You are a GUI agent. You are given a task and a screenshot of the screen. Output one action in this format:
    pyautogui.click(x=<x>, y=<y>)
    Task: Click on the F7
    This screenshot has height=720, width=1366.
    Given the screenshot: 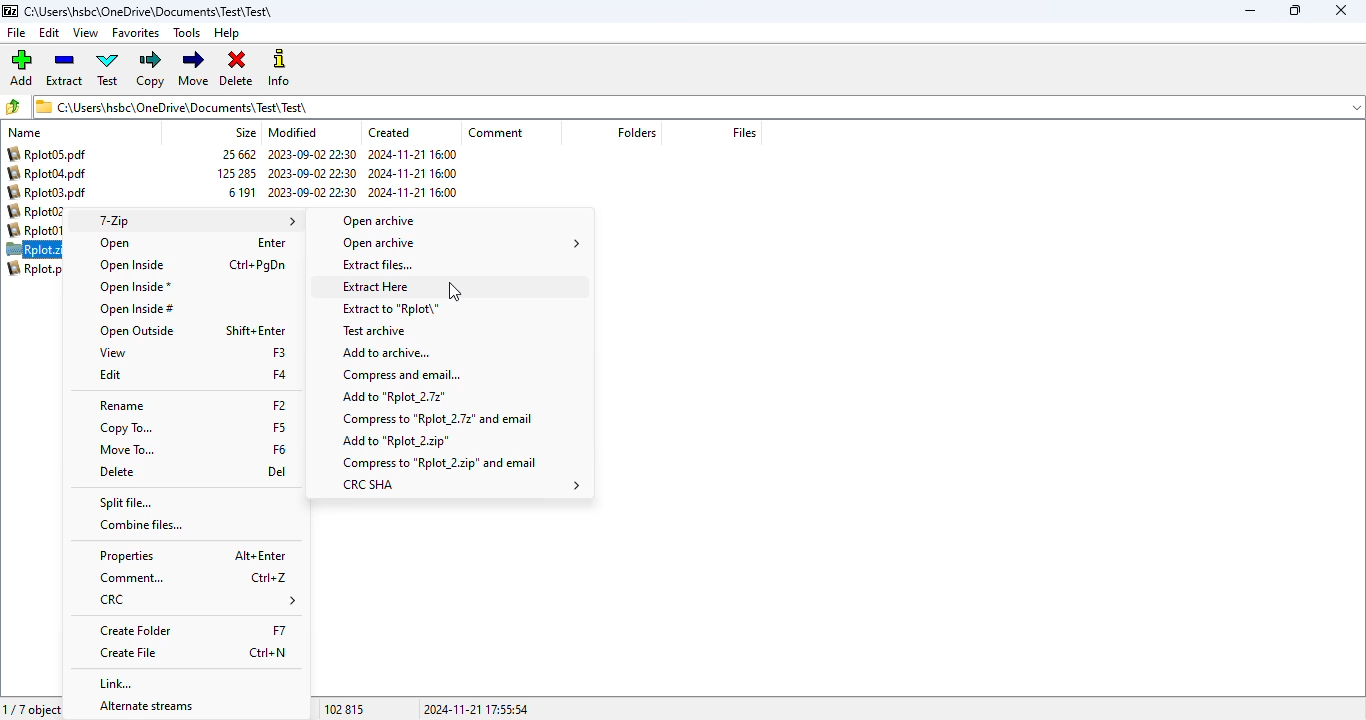 What is the action you would take?
    pyautogui.click(x=280, y=631)
    